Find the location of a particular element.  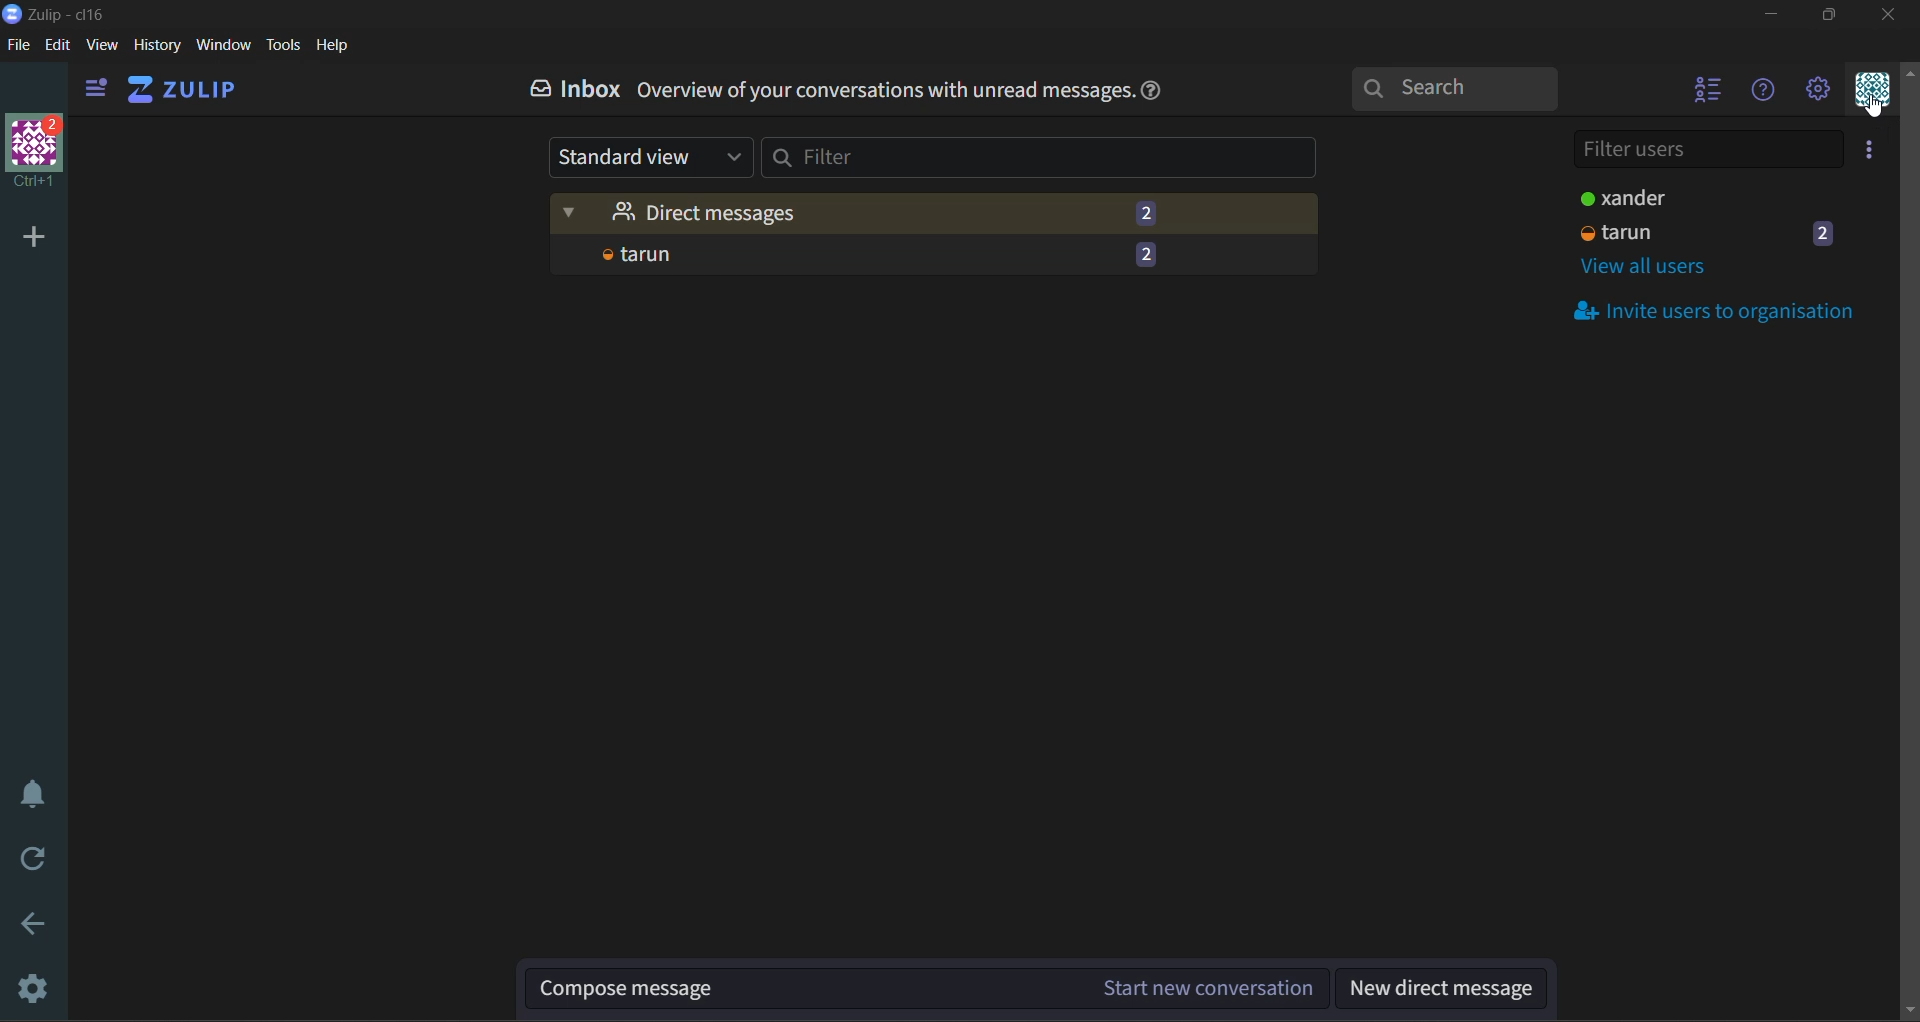

hide sidebar  is located at coordinates (91, 90).